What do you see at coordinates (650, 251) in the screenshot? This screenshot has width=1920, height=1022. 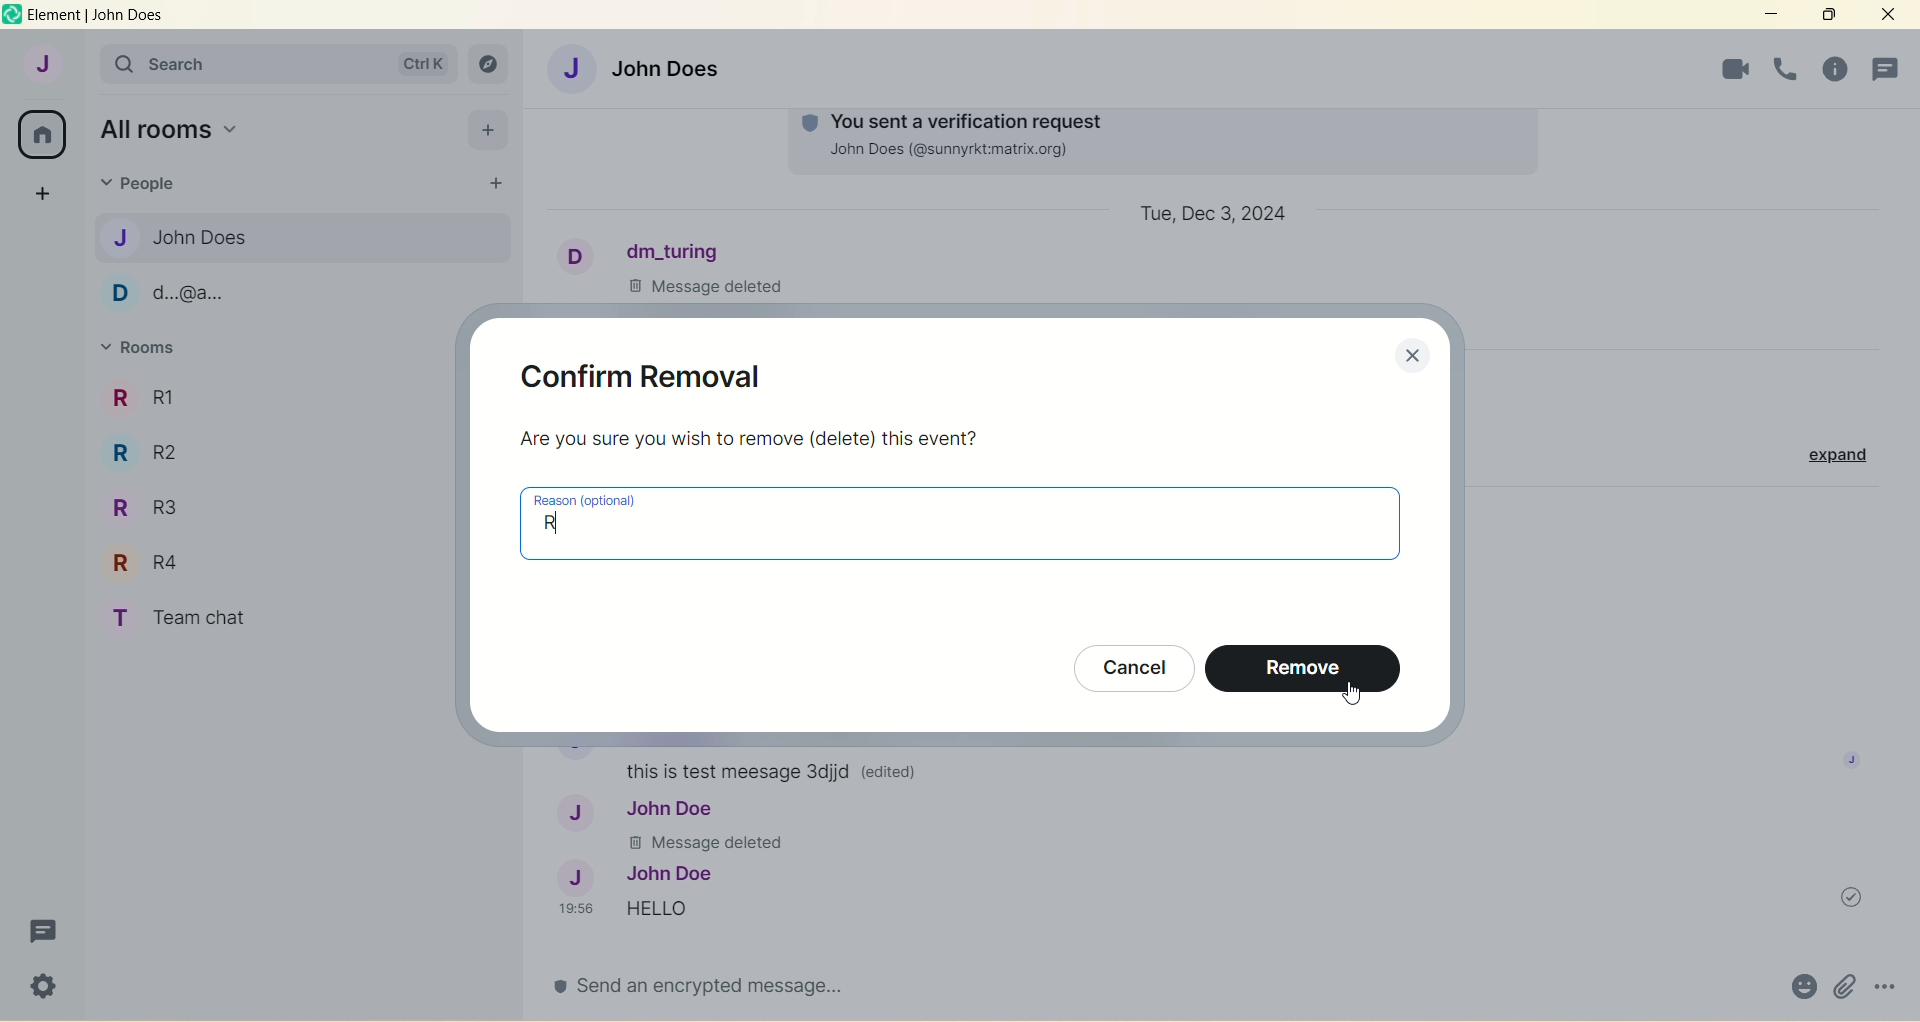 I see `dm_turing` at bounding box center [650, 251].